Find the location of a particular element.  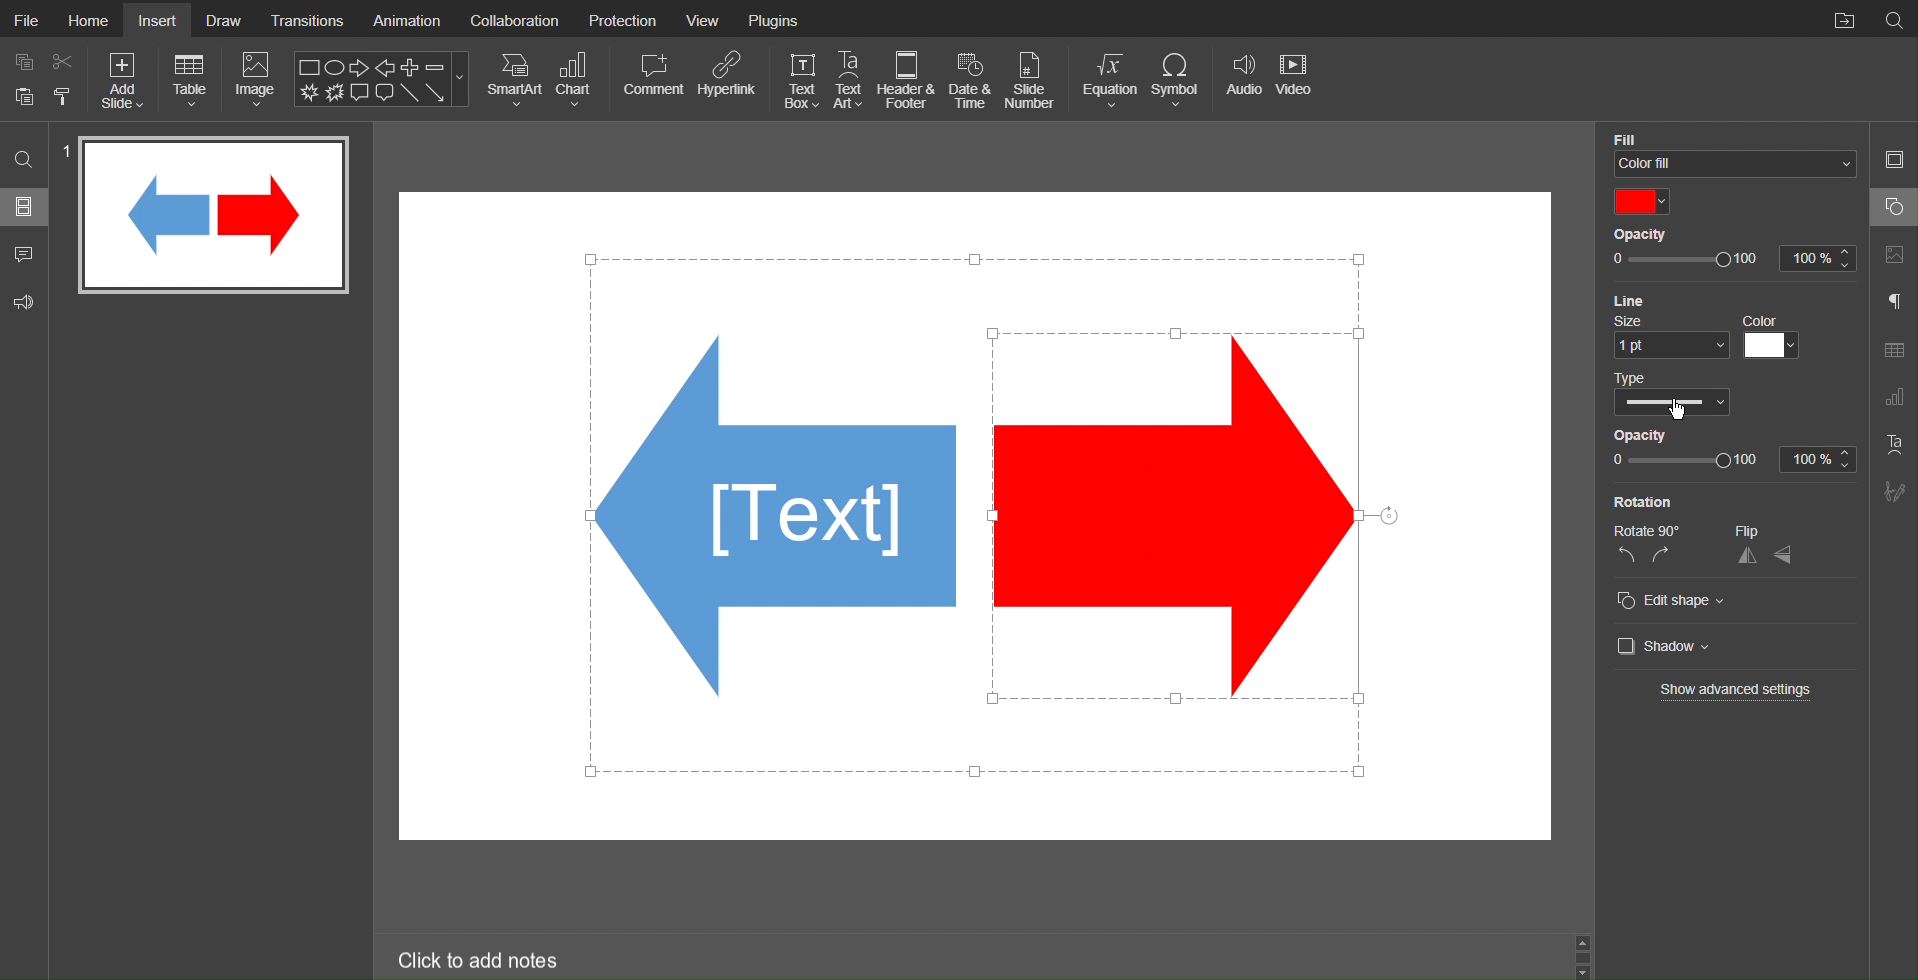

Animation is located at coordinates (406, 18).